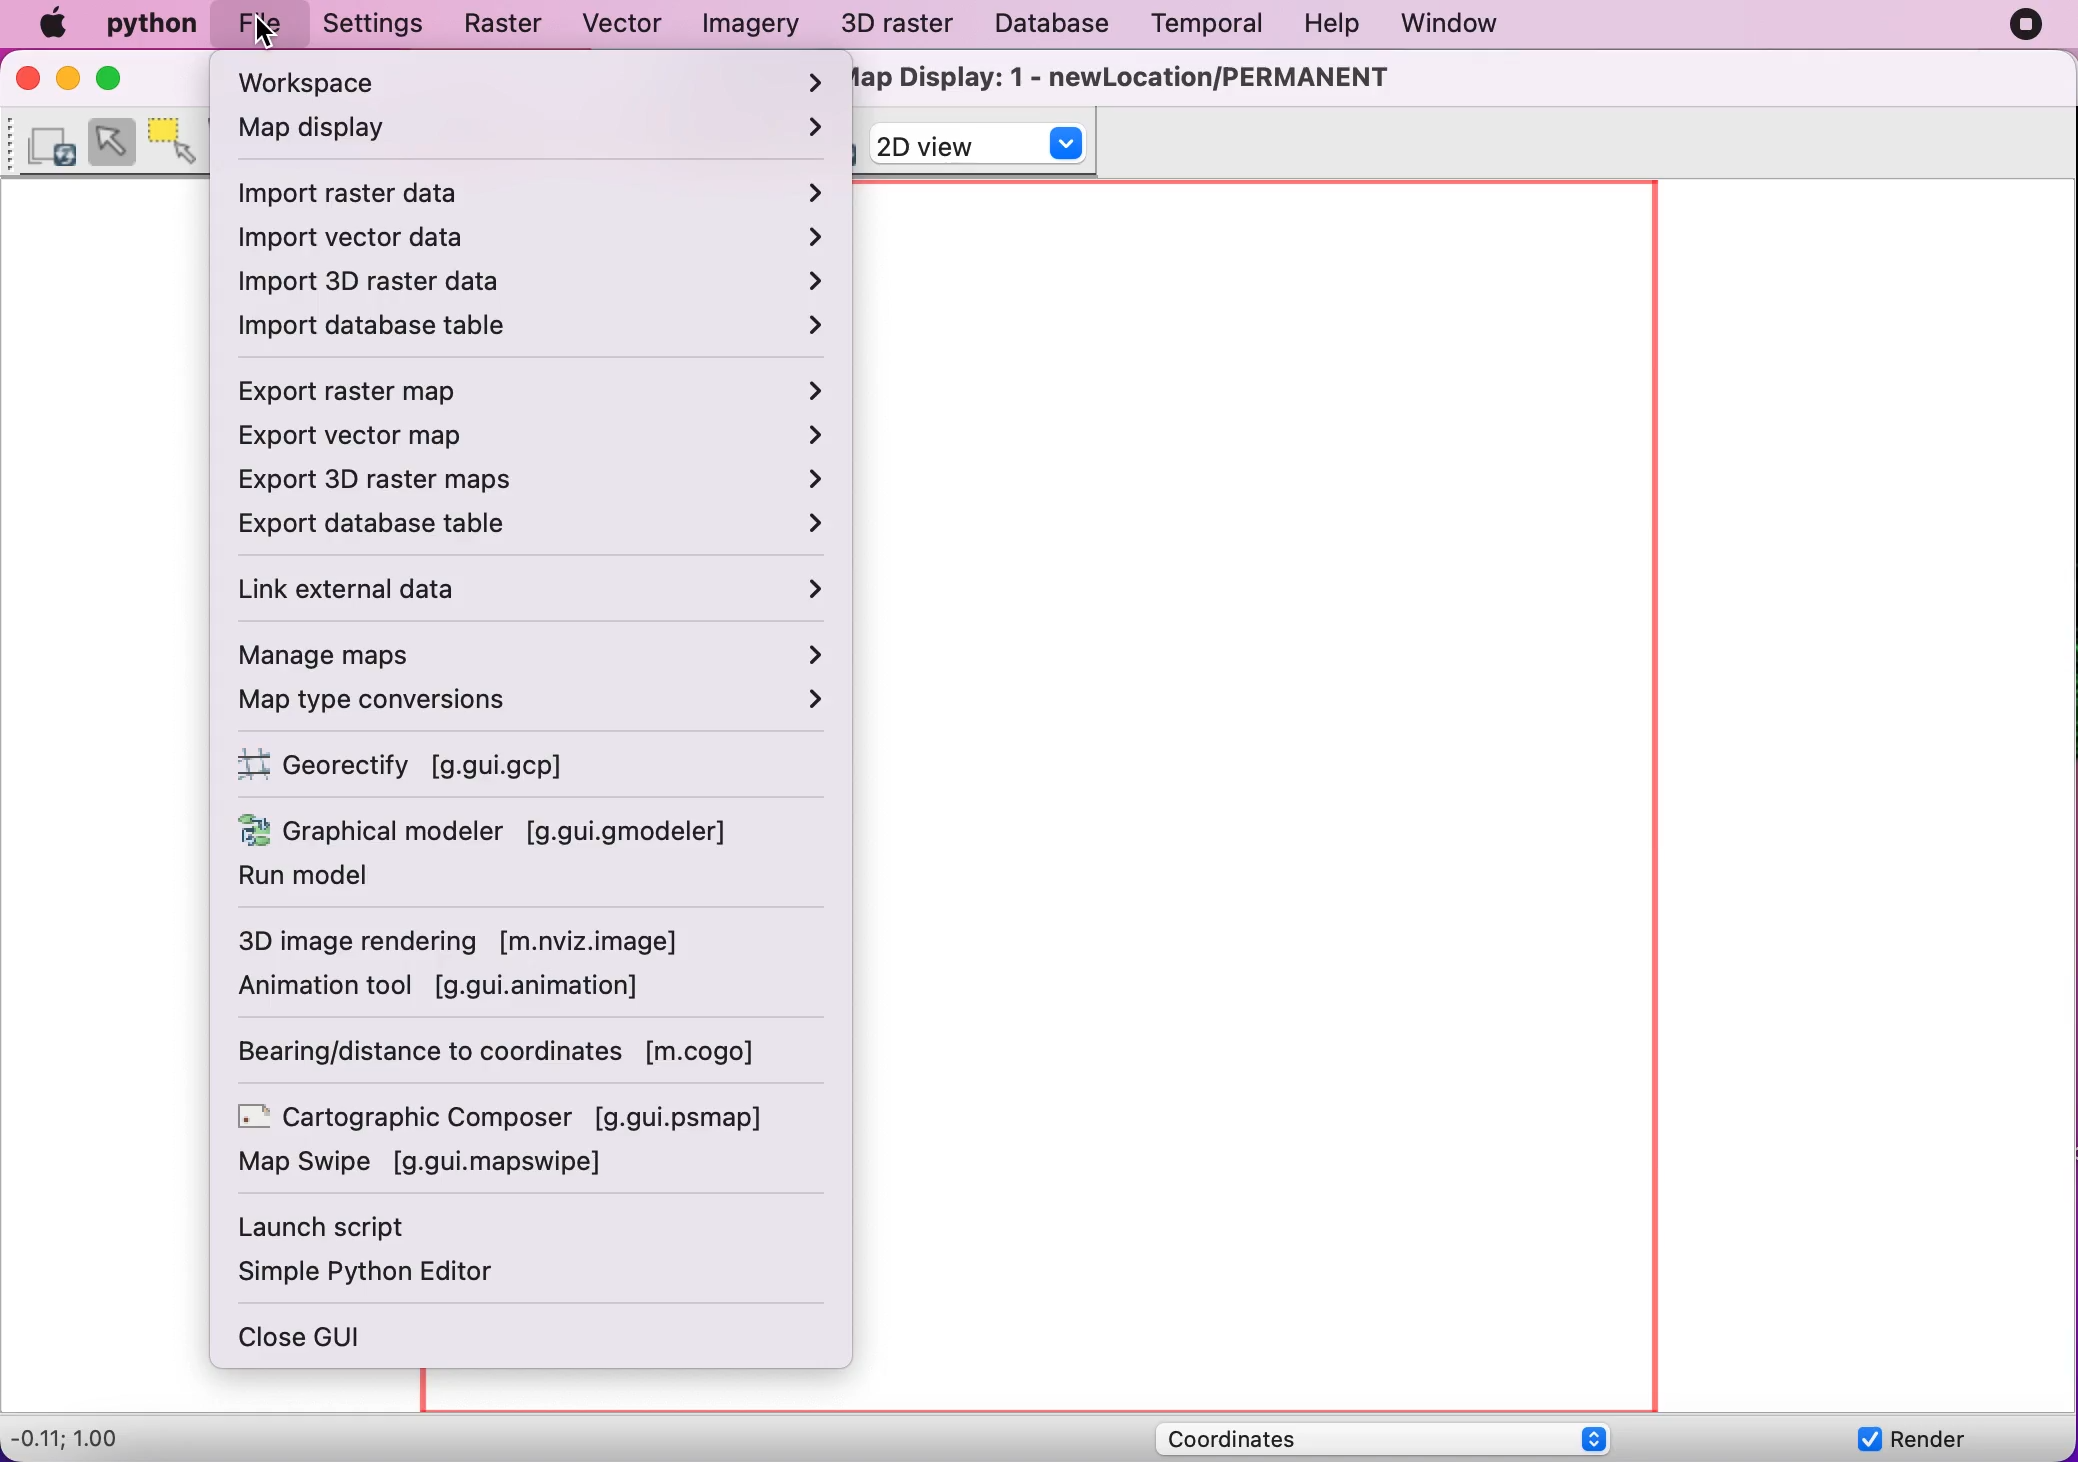 This screenshot has width=2078, height=1462. I want to click on simple python editor, so click(386, 1275).